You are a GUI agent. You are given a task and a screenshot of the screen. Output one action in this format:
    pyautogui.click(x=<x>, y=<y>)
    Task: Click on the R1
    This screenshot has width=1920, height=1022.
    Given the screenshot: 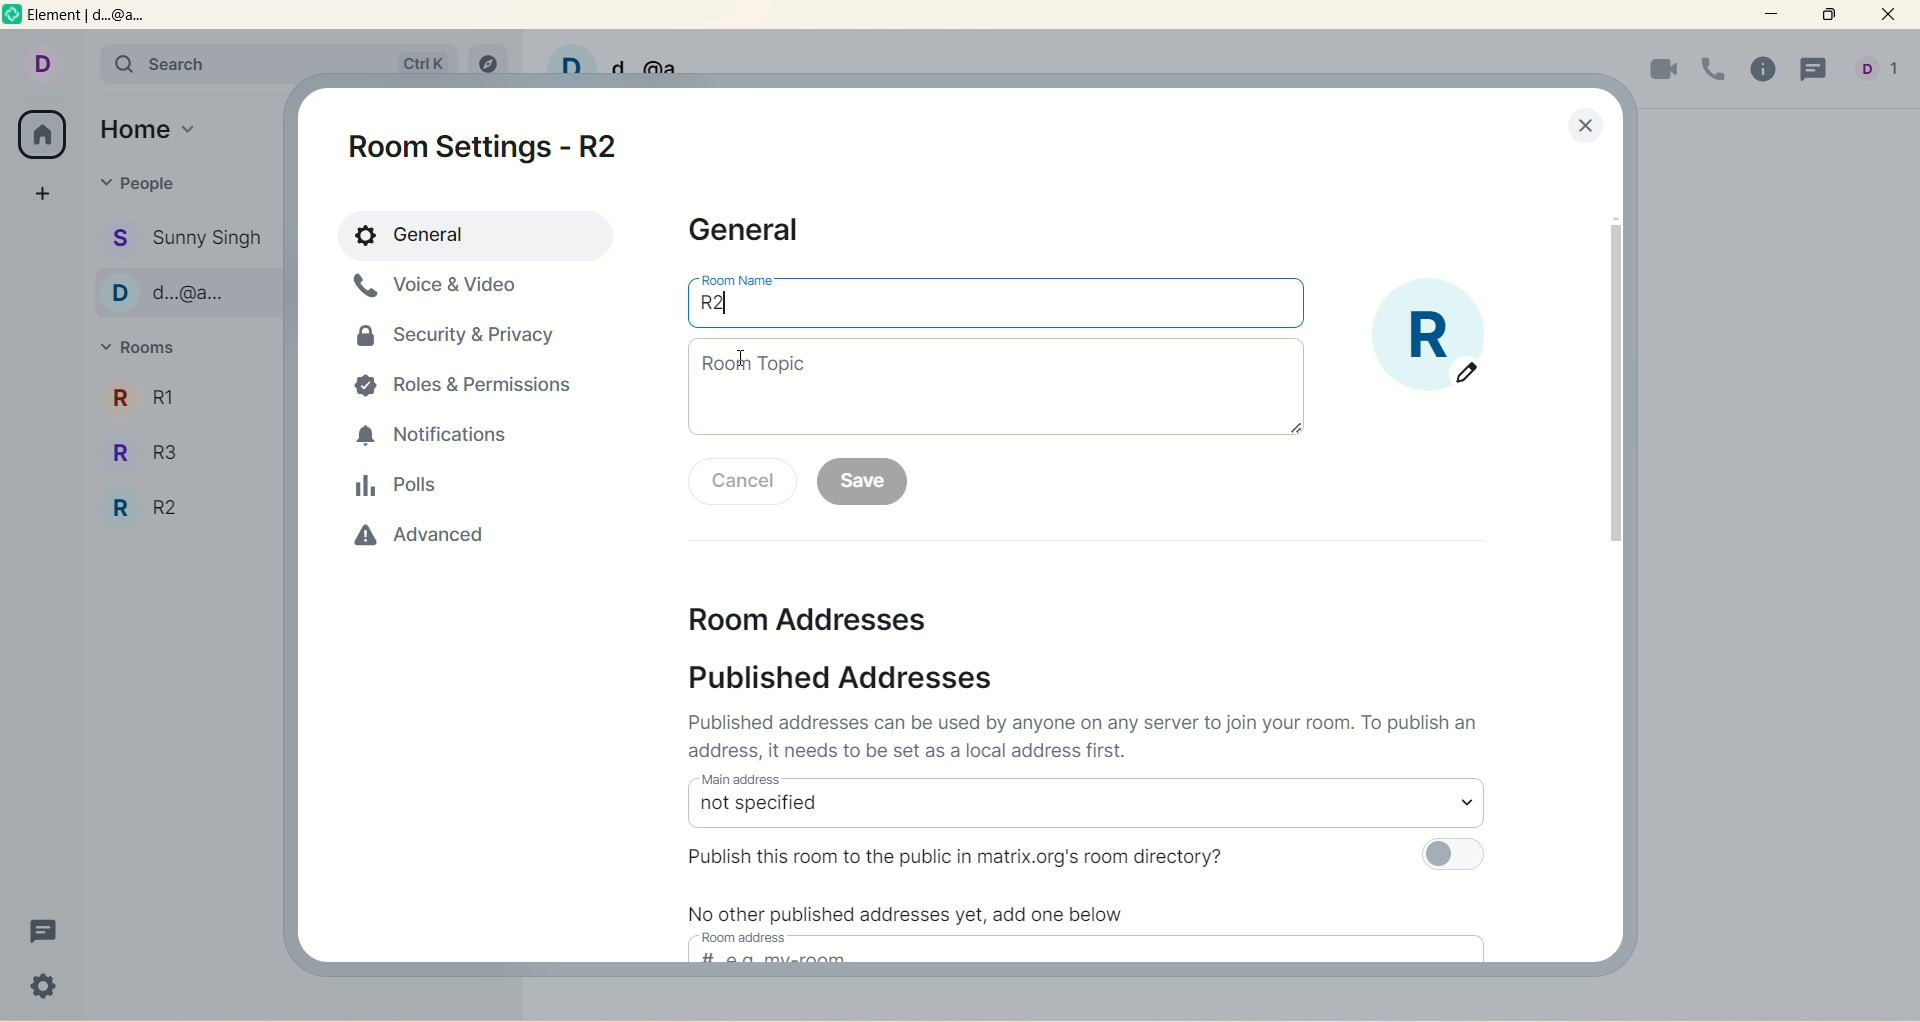 What is the action you would take?
    pyautogui.click(x=184, y=395)
    